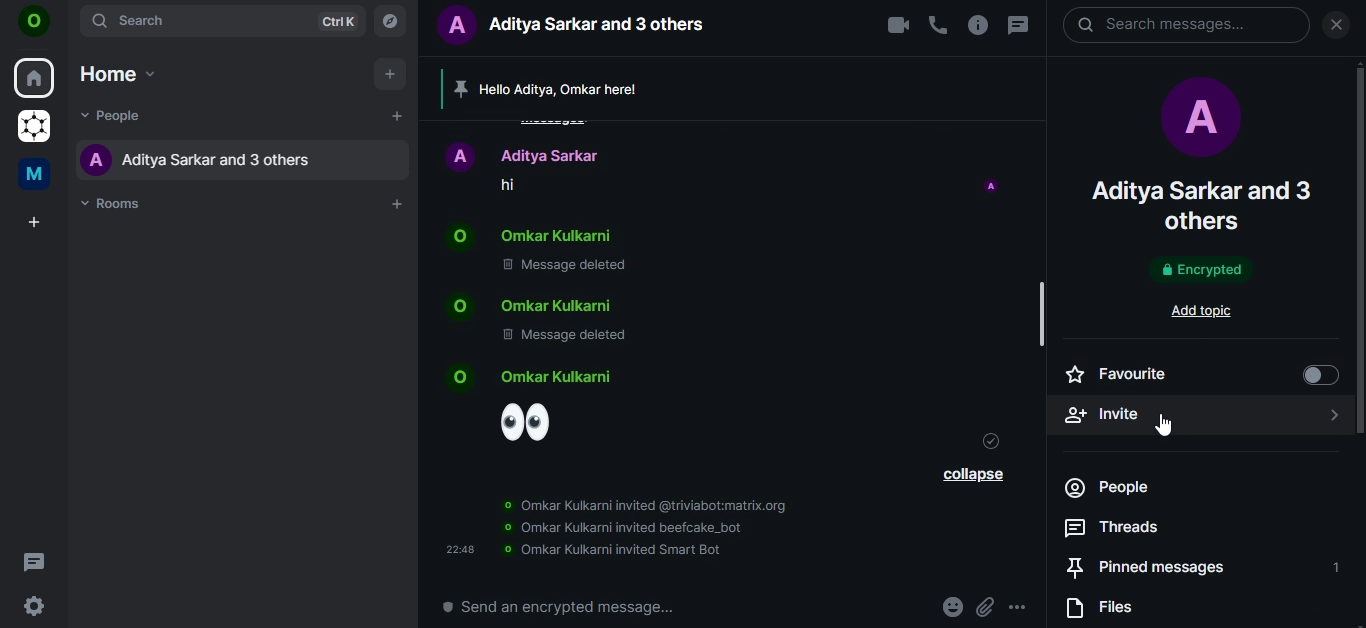 The height and width of the screenshot is (628, 1366). Describe the element at coordinates (117, 70) in the screenshot. I see `home` at that location.